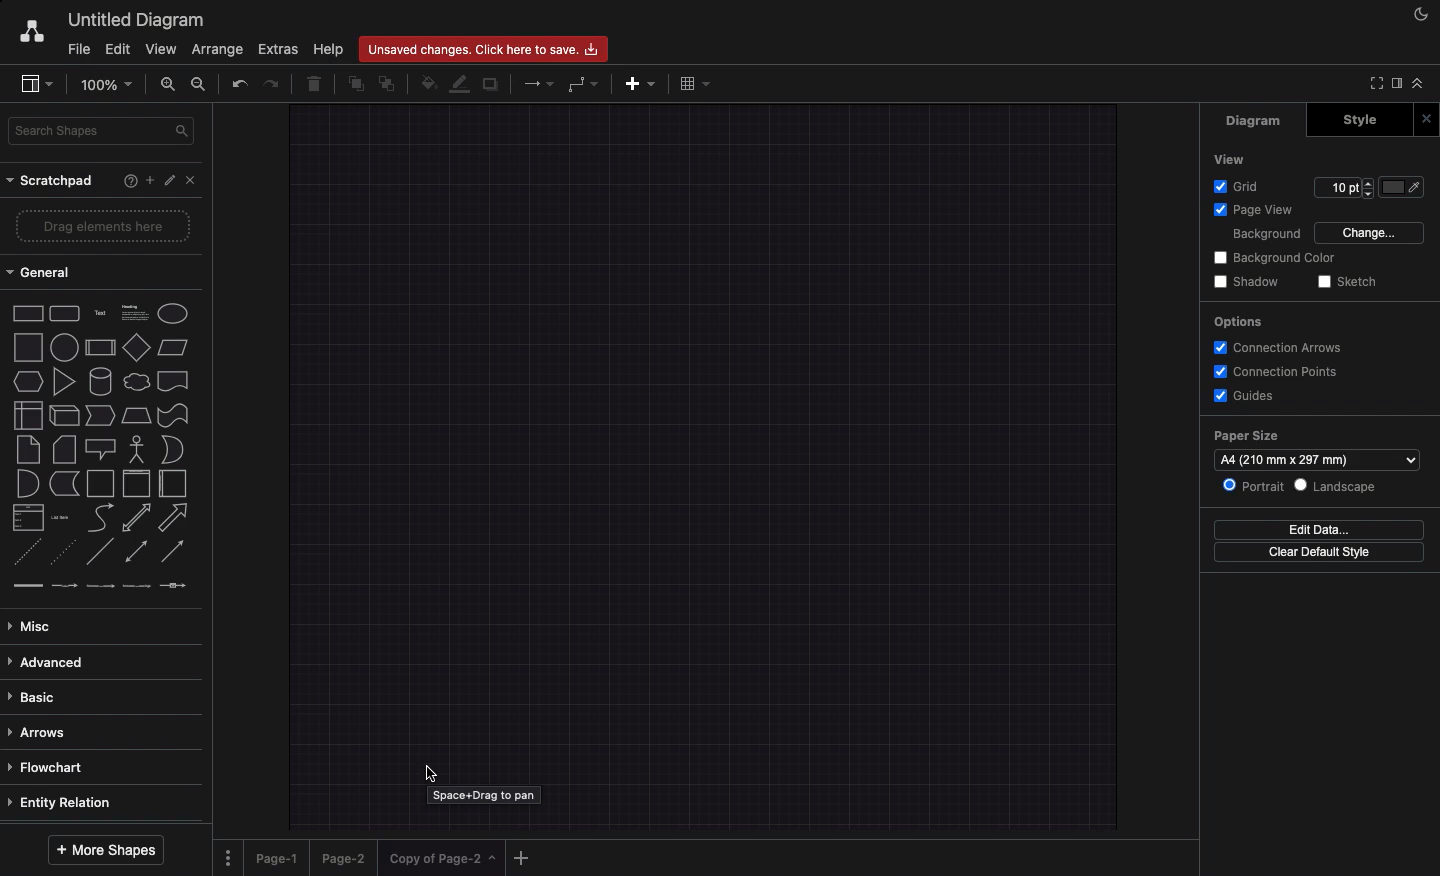 The height and width of the screenshot is (876, 1440). Describe the element at coordinates (107, 87) in the screenshot. I see `100%` at that location.